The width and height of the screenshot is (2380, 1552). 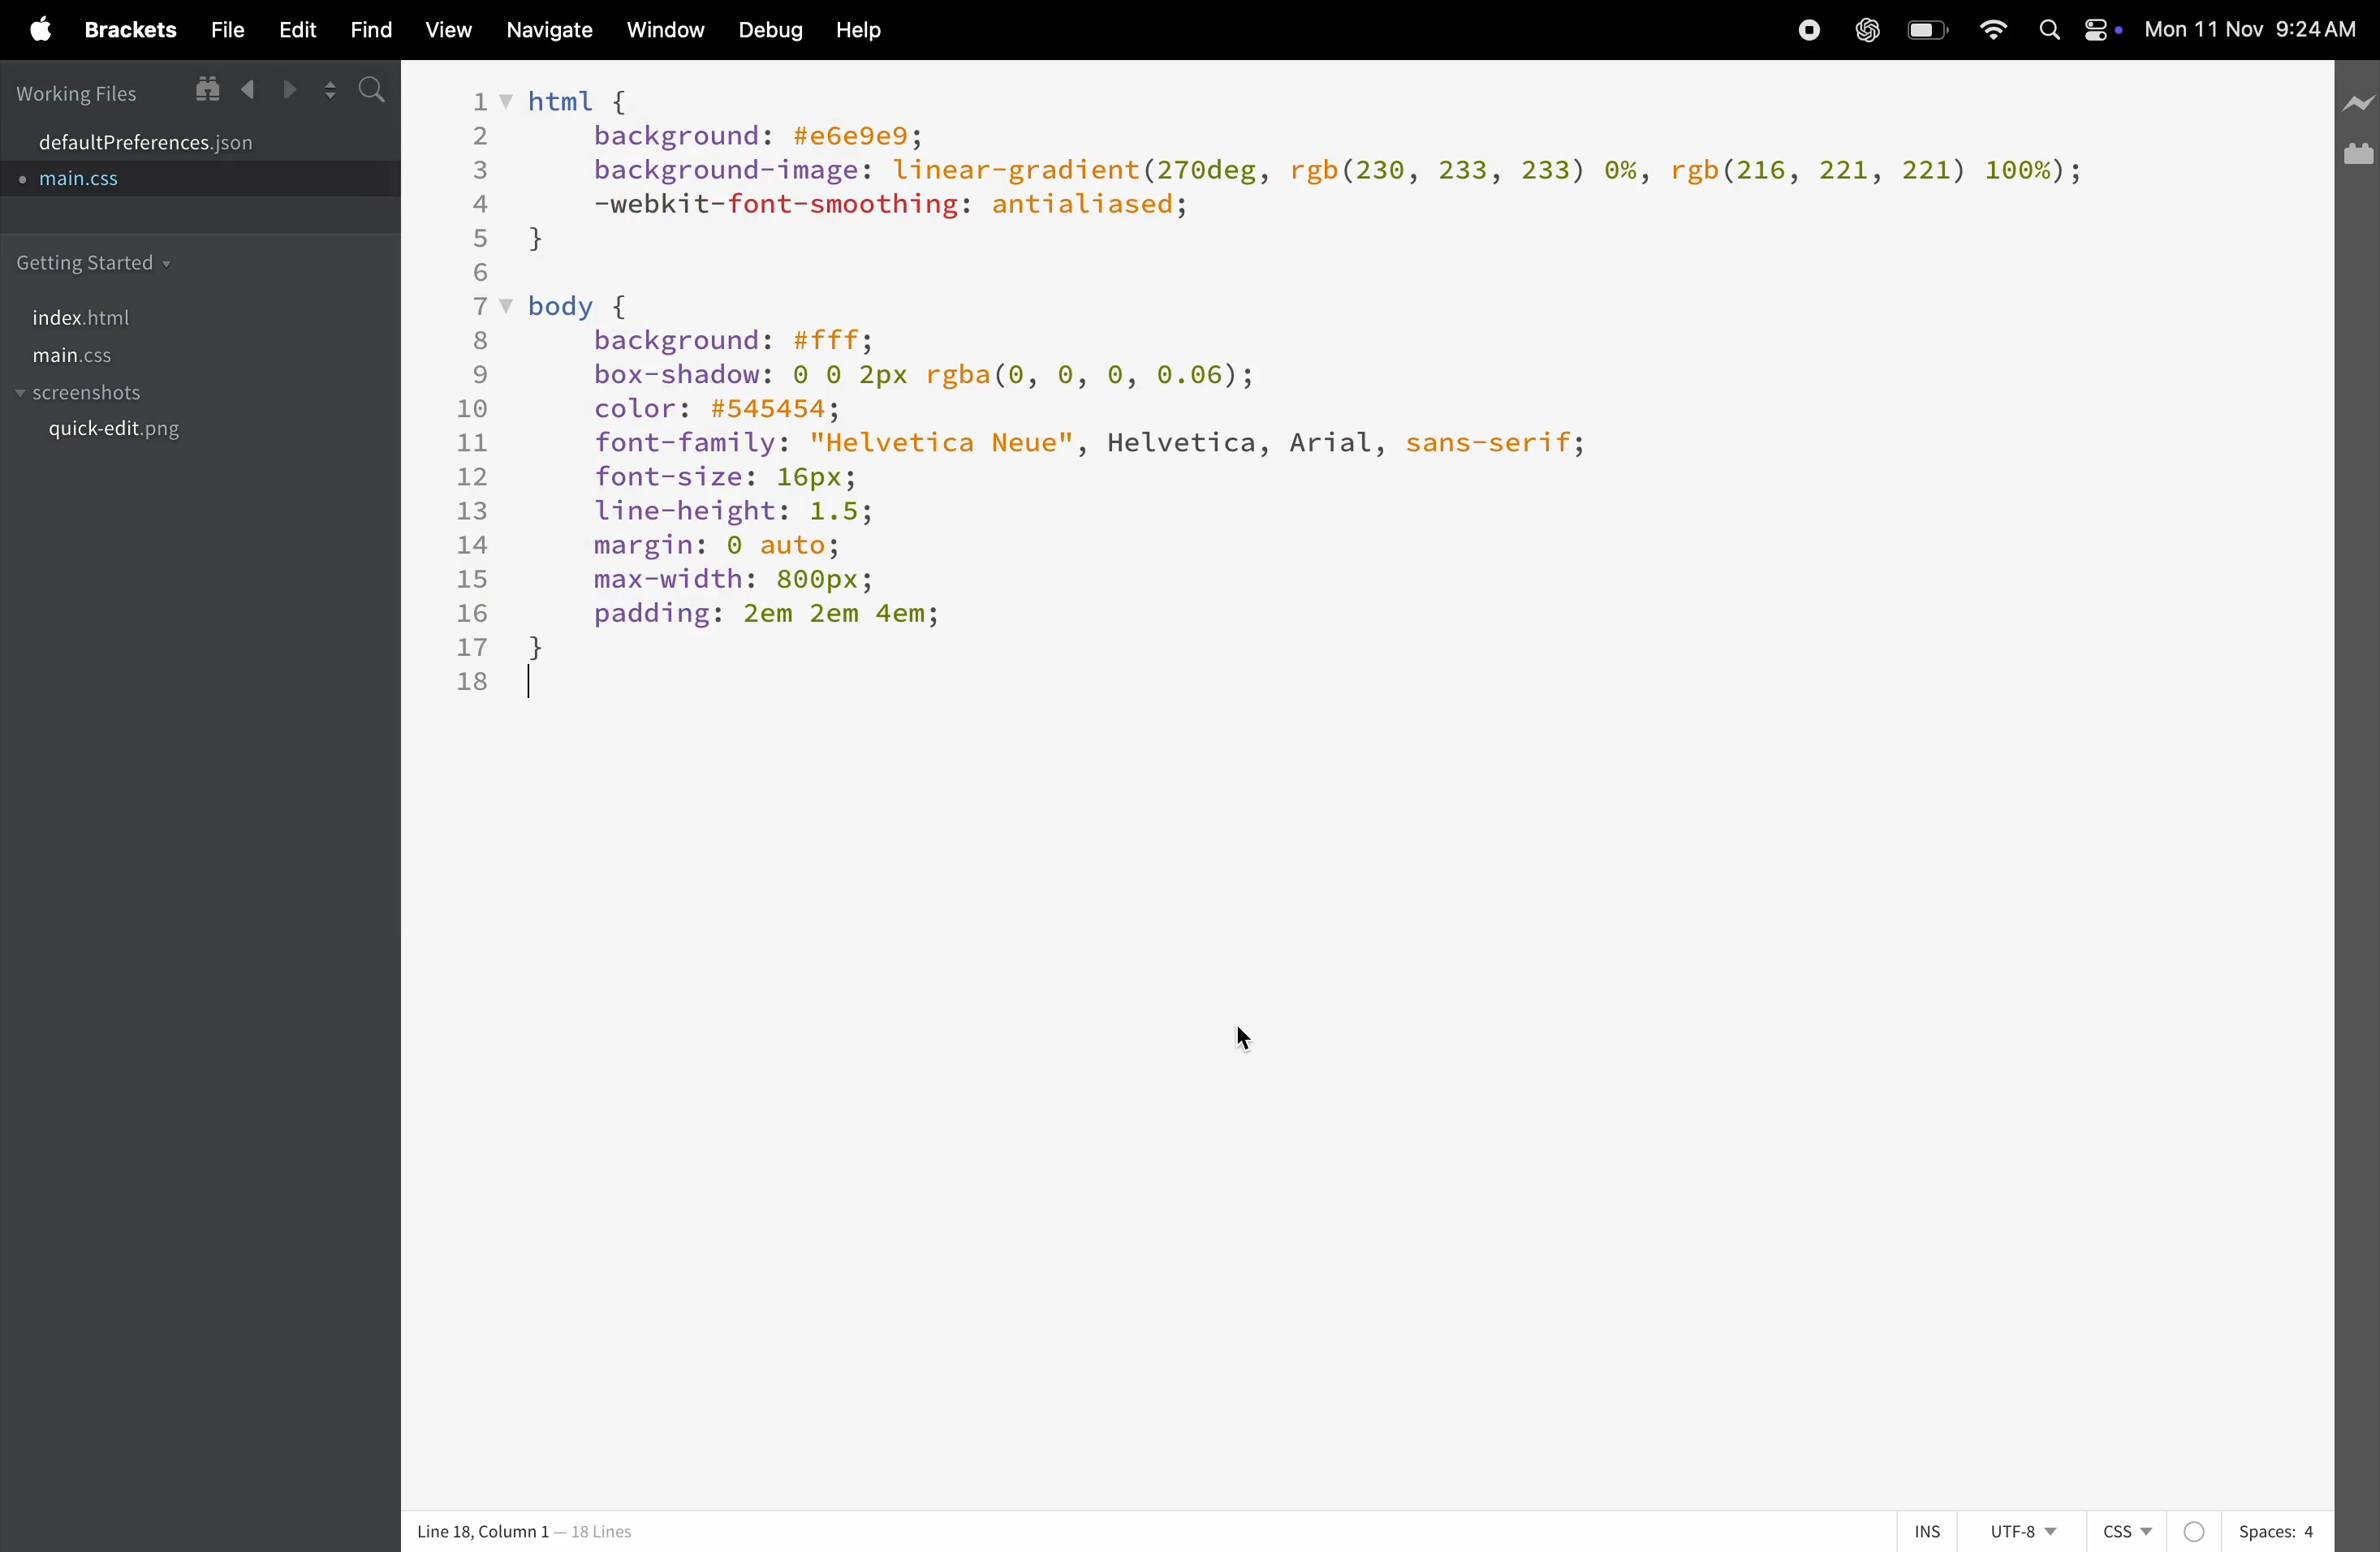 I want to click on line numbers, so click(x=465, y=387).